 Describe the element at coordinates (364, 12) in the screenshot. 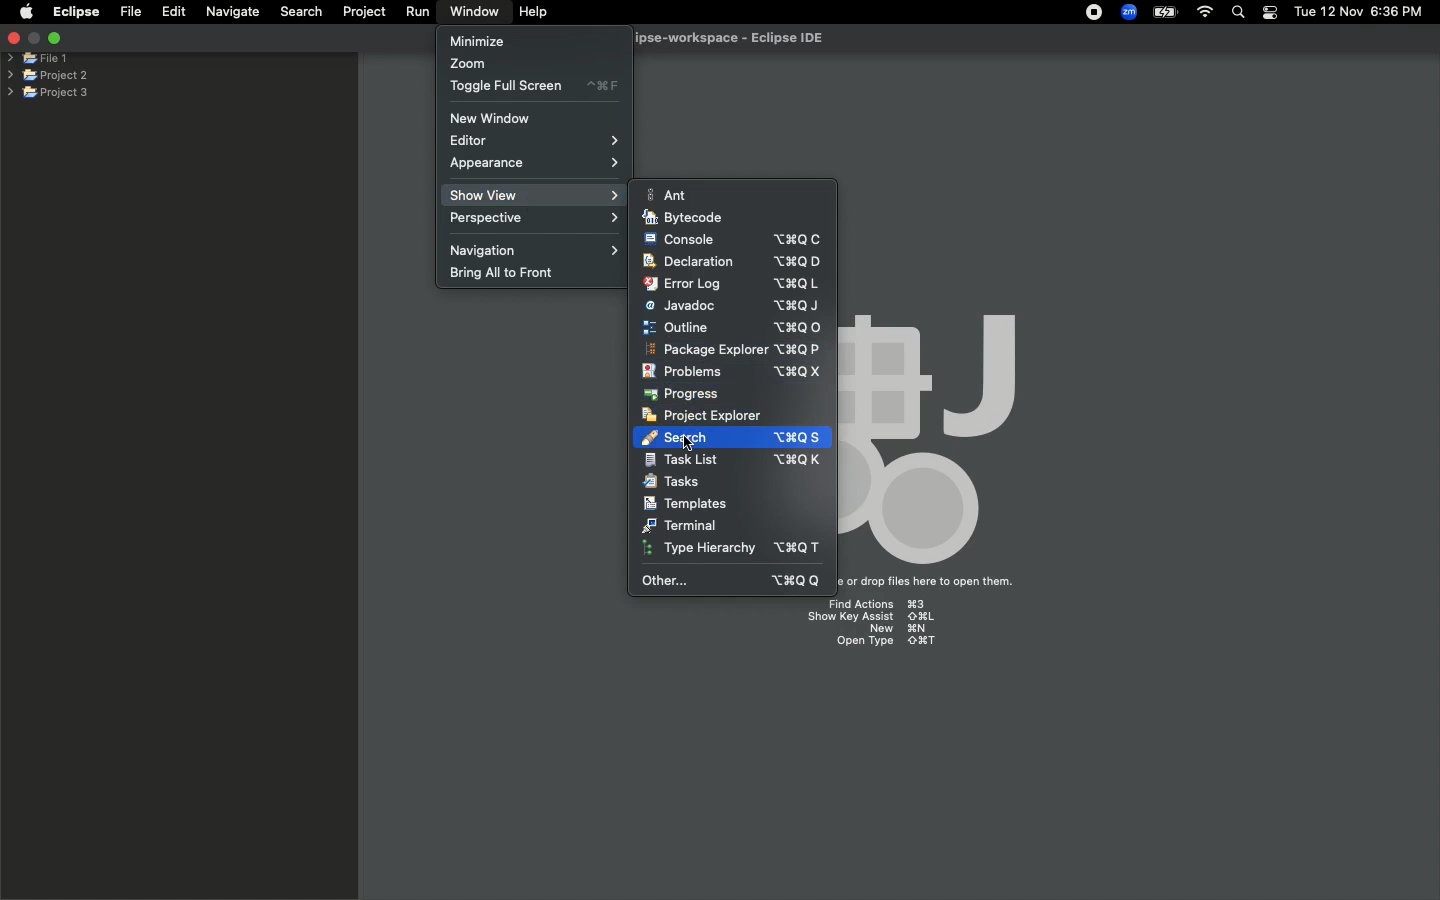

I see `Project` at that location.